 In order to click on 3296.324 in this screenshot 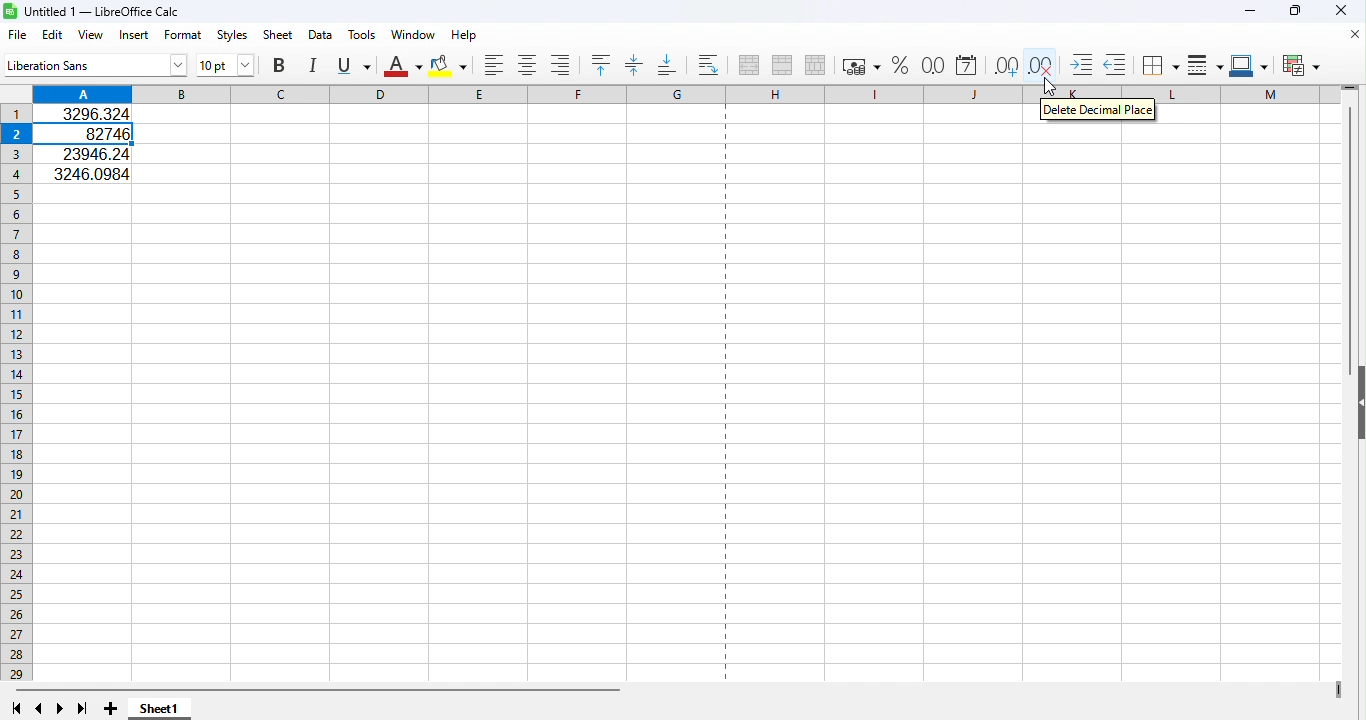, I will do `click(95, 113)`.